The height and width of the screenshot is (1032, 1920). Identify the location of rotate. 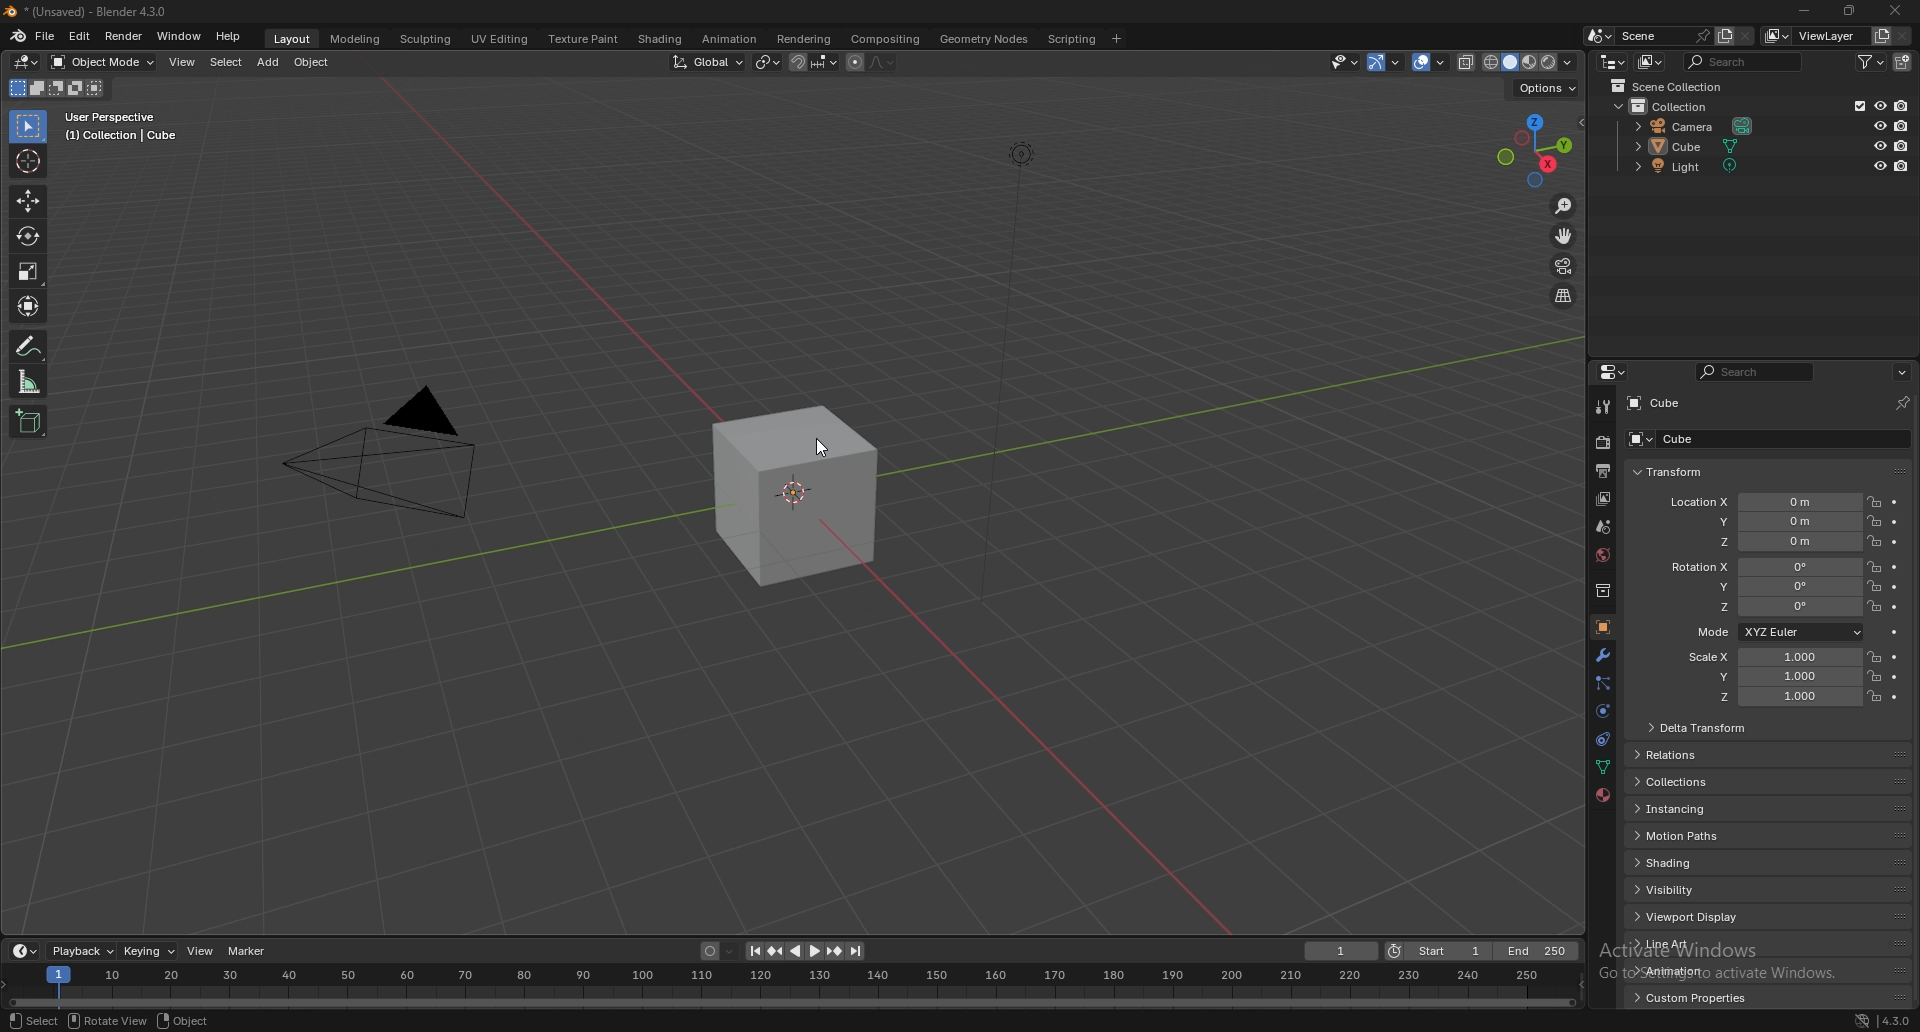
(28, 236).